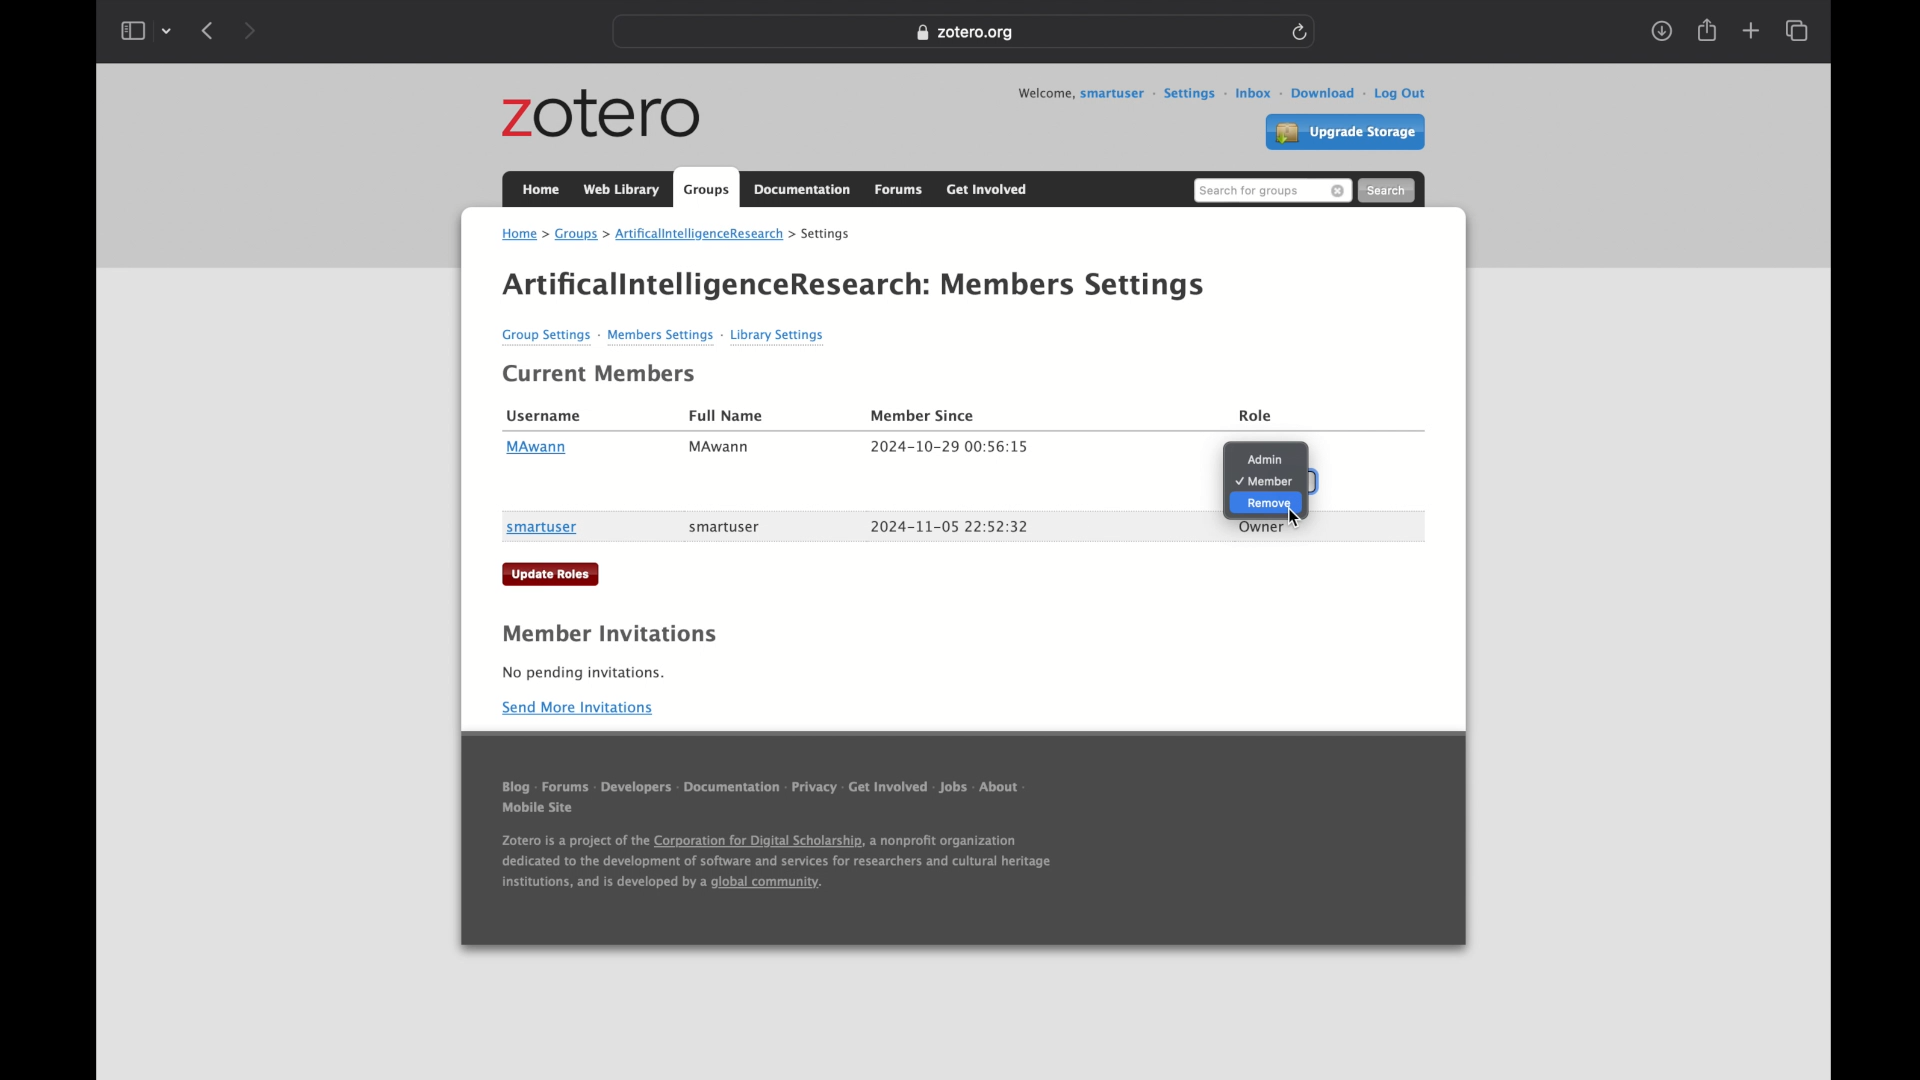  I want to click on upgrade  storage, so click(1345, 133).